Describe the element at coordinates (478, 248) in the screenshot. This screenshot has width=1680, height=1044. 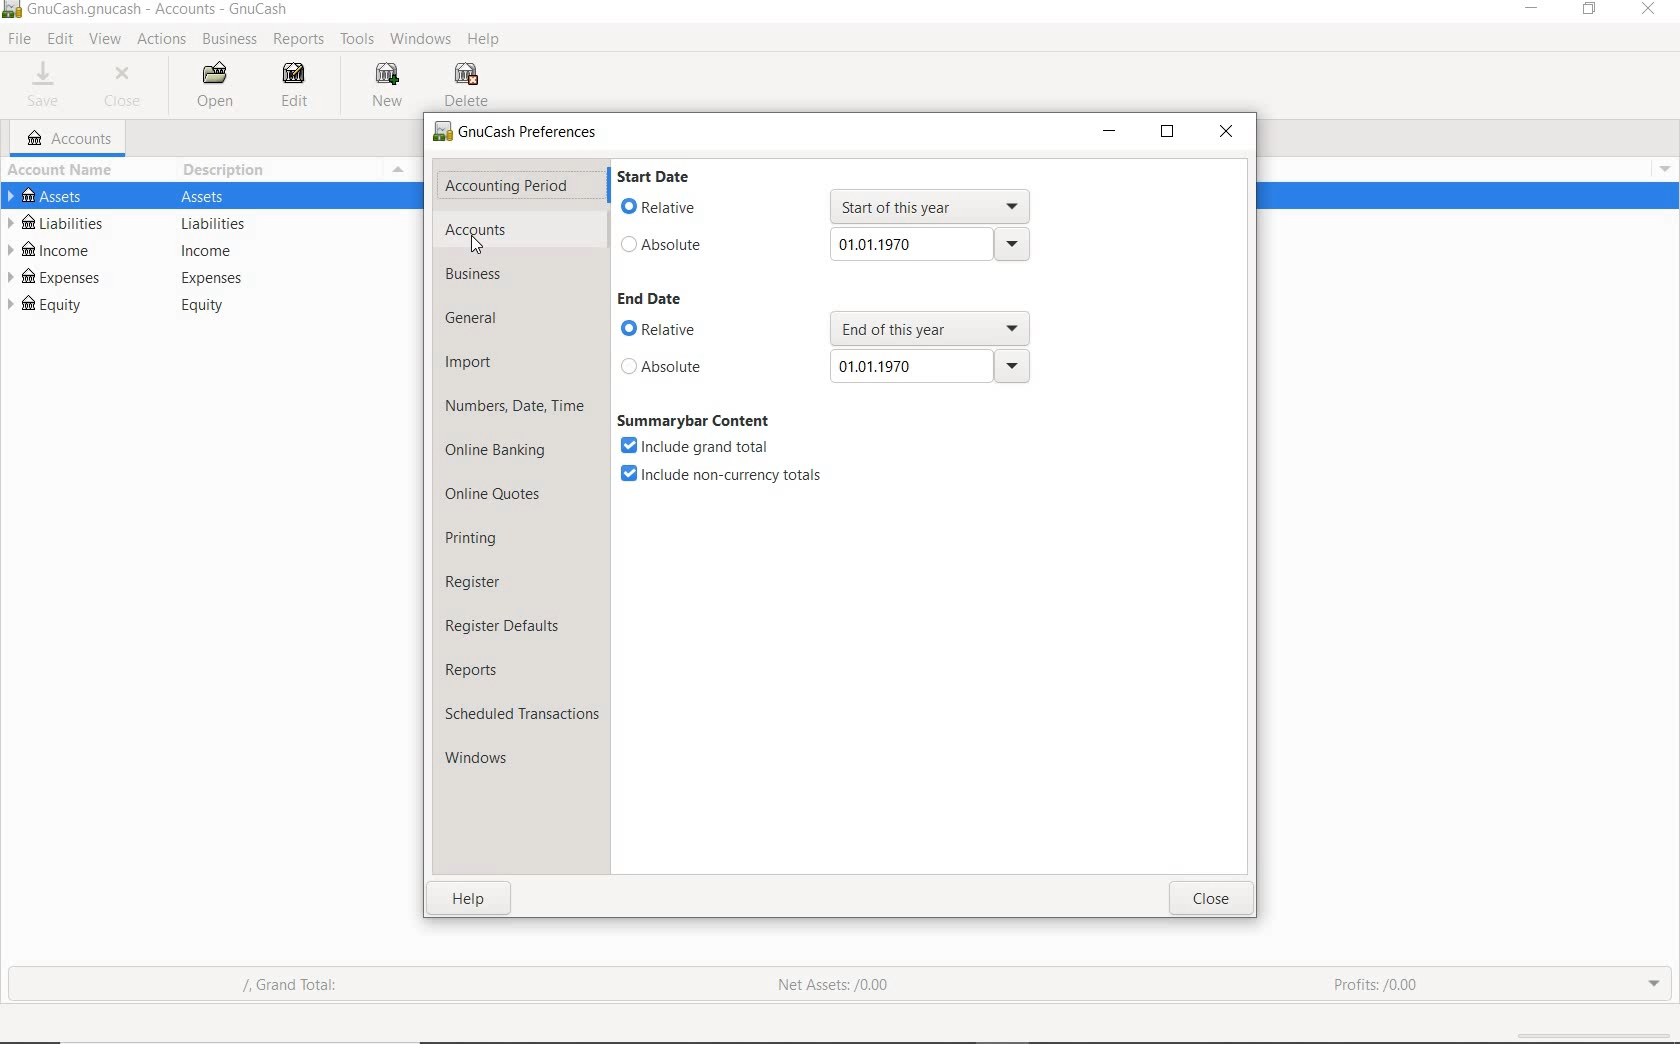
I see `Cursor` at that location.